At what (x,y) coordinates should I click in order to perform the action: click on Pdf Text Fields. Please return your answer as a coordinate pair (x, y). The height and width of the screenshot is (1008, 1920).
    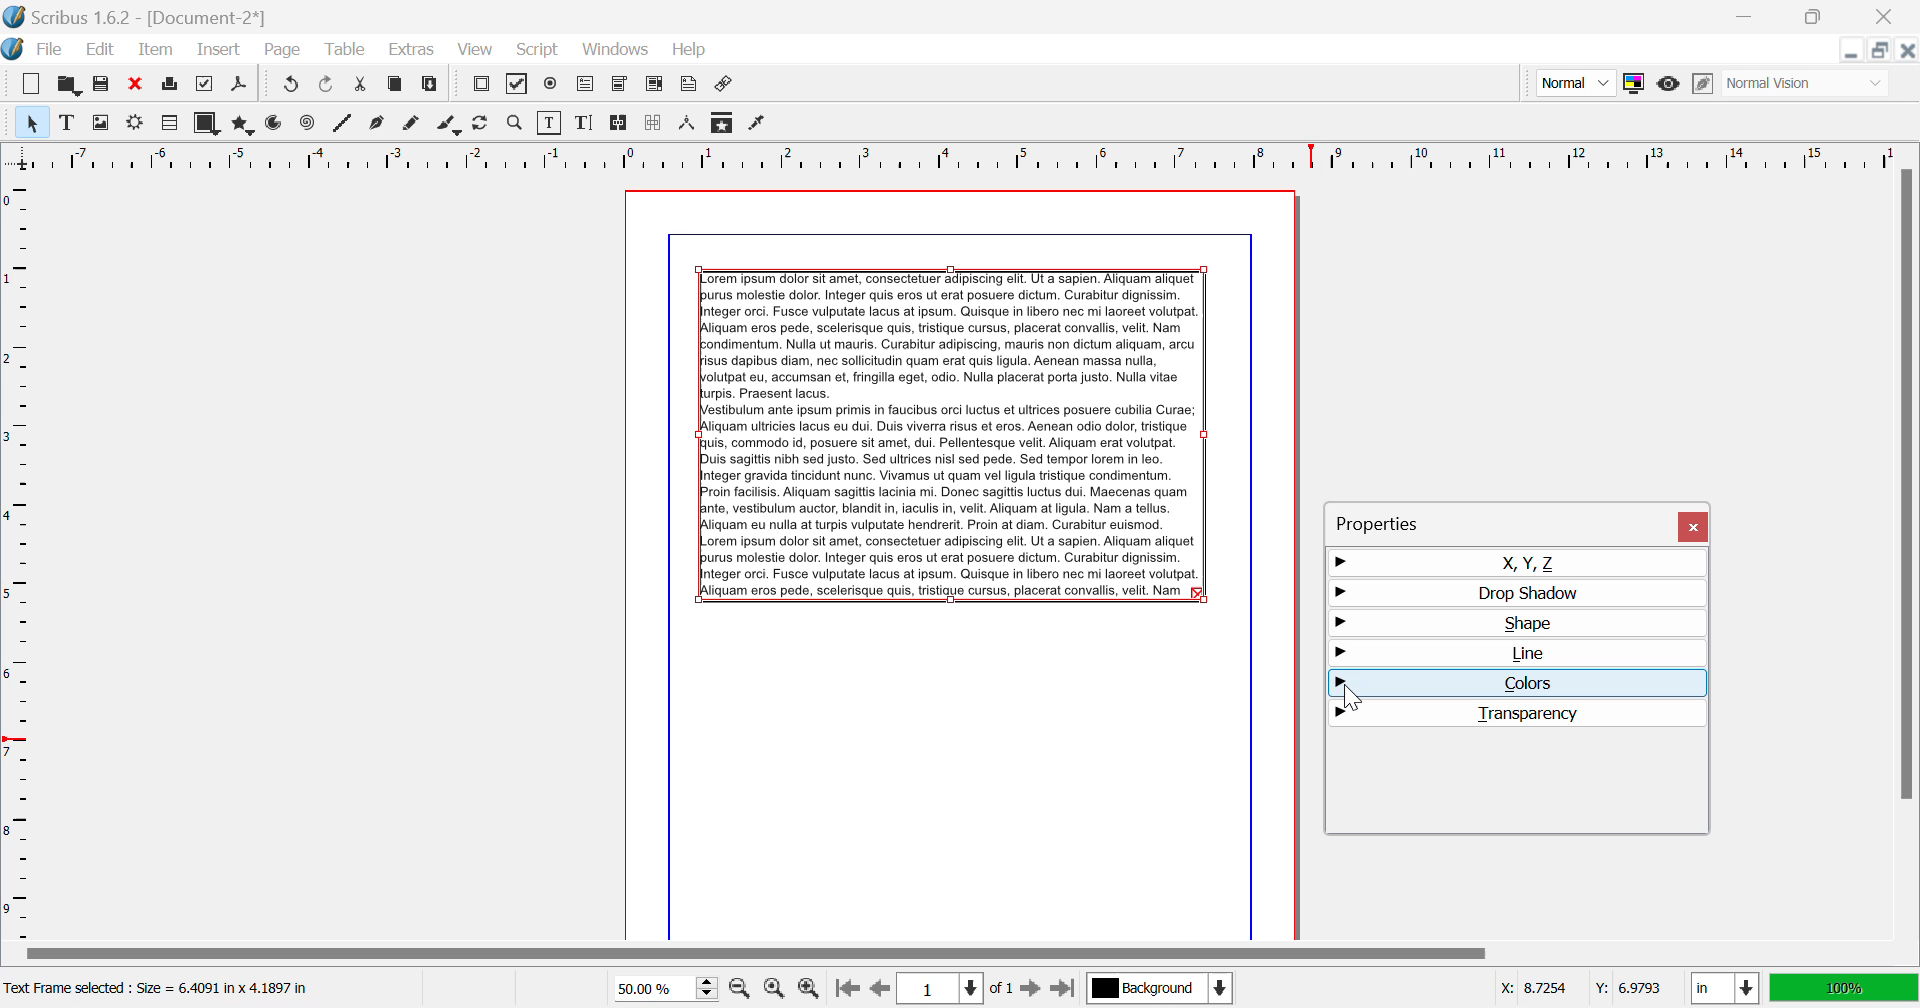
    Looking at the image, I should click on (586, 85).